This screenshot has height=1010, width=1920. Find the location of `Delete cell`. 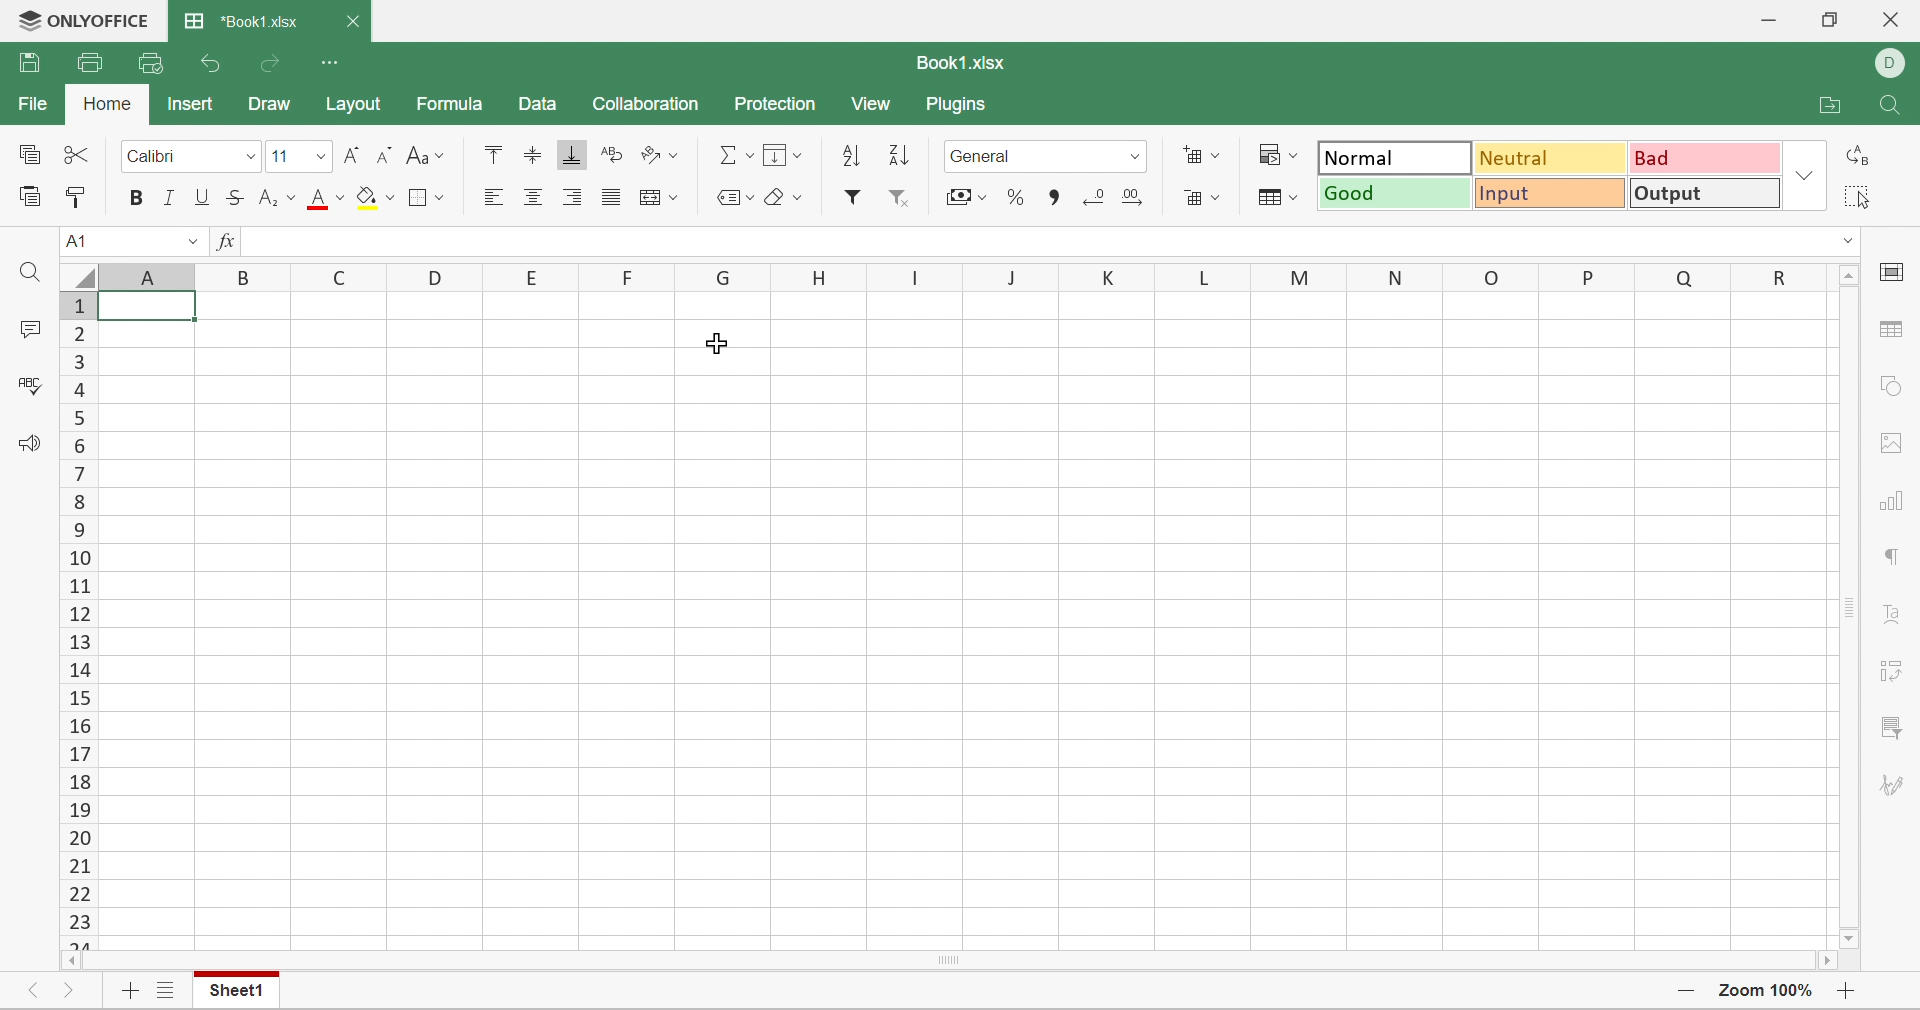

Delete cell is located at coordinates (1205, 199).